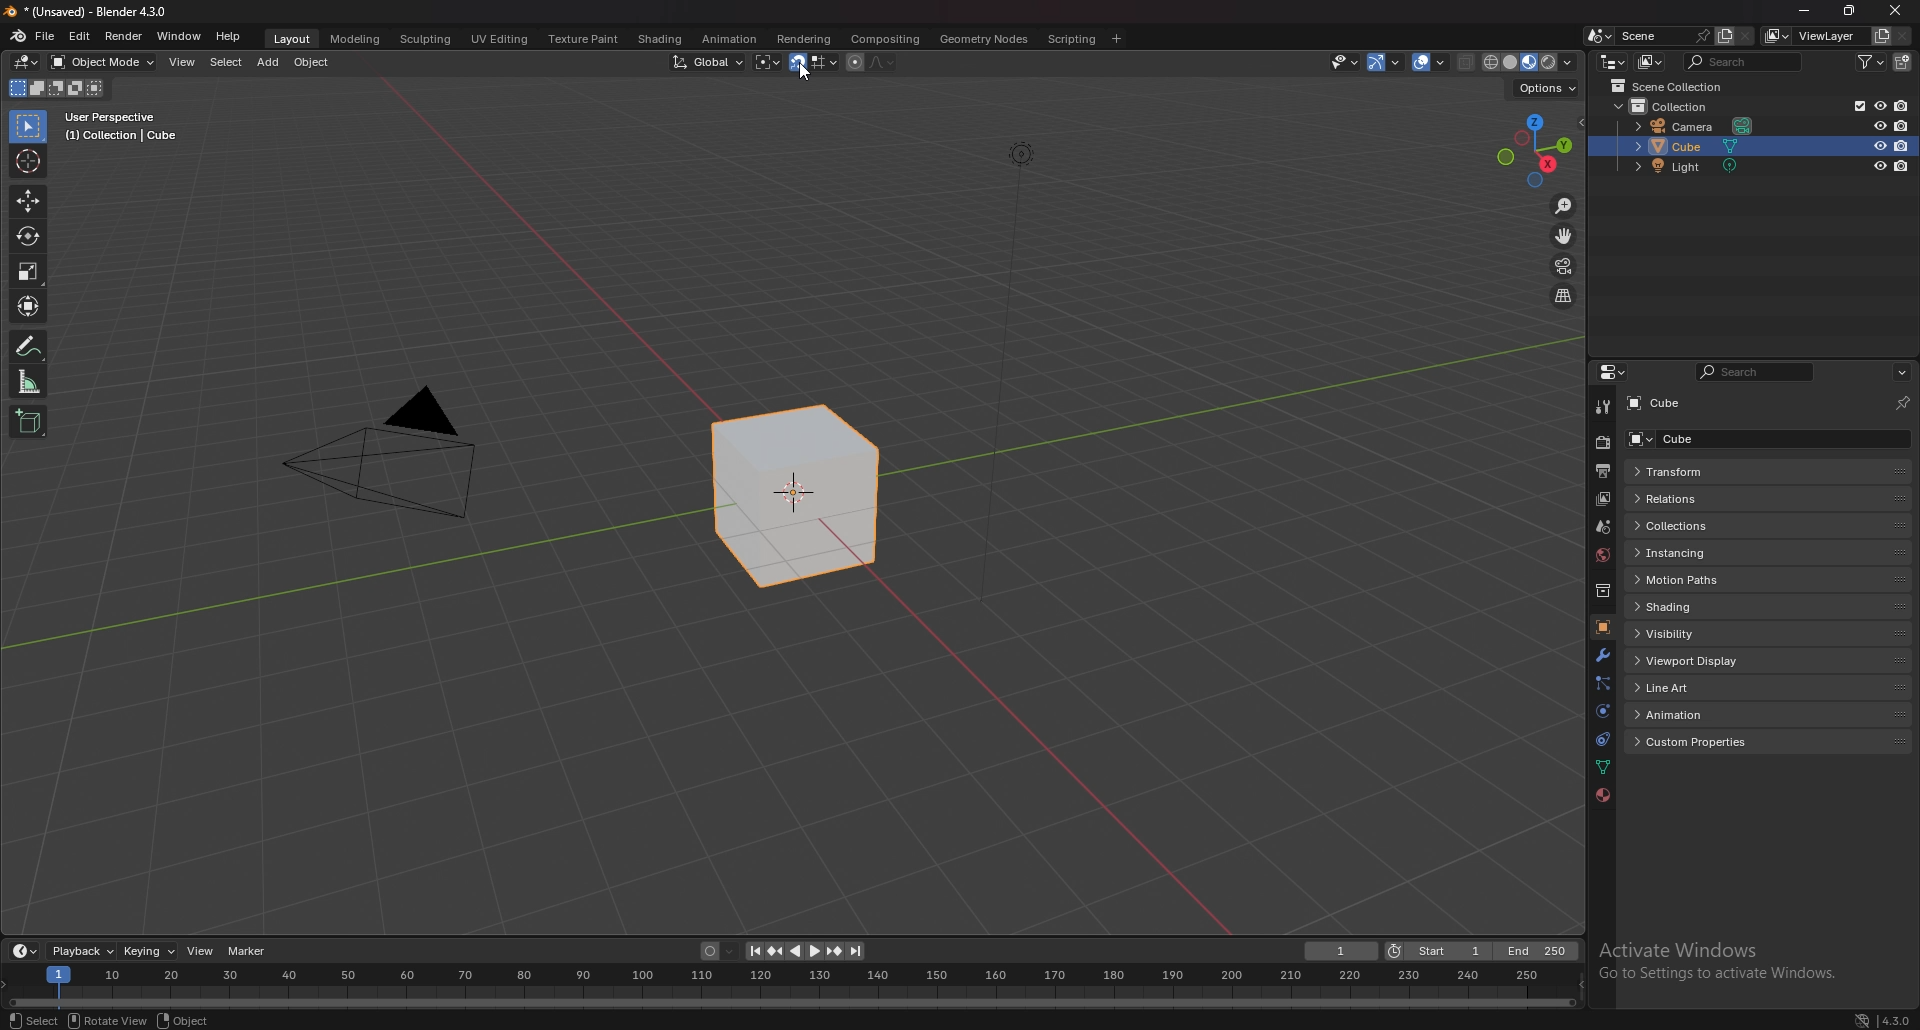 The height and width of the screenshot is (1030, 1920). I want to click on info, so click(122, 126).